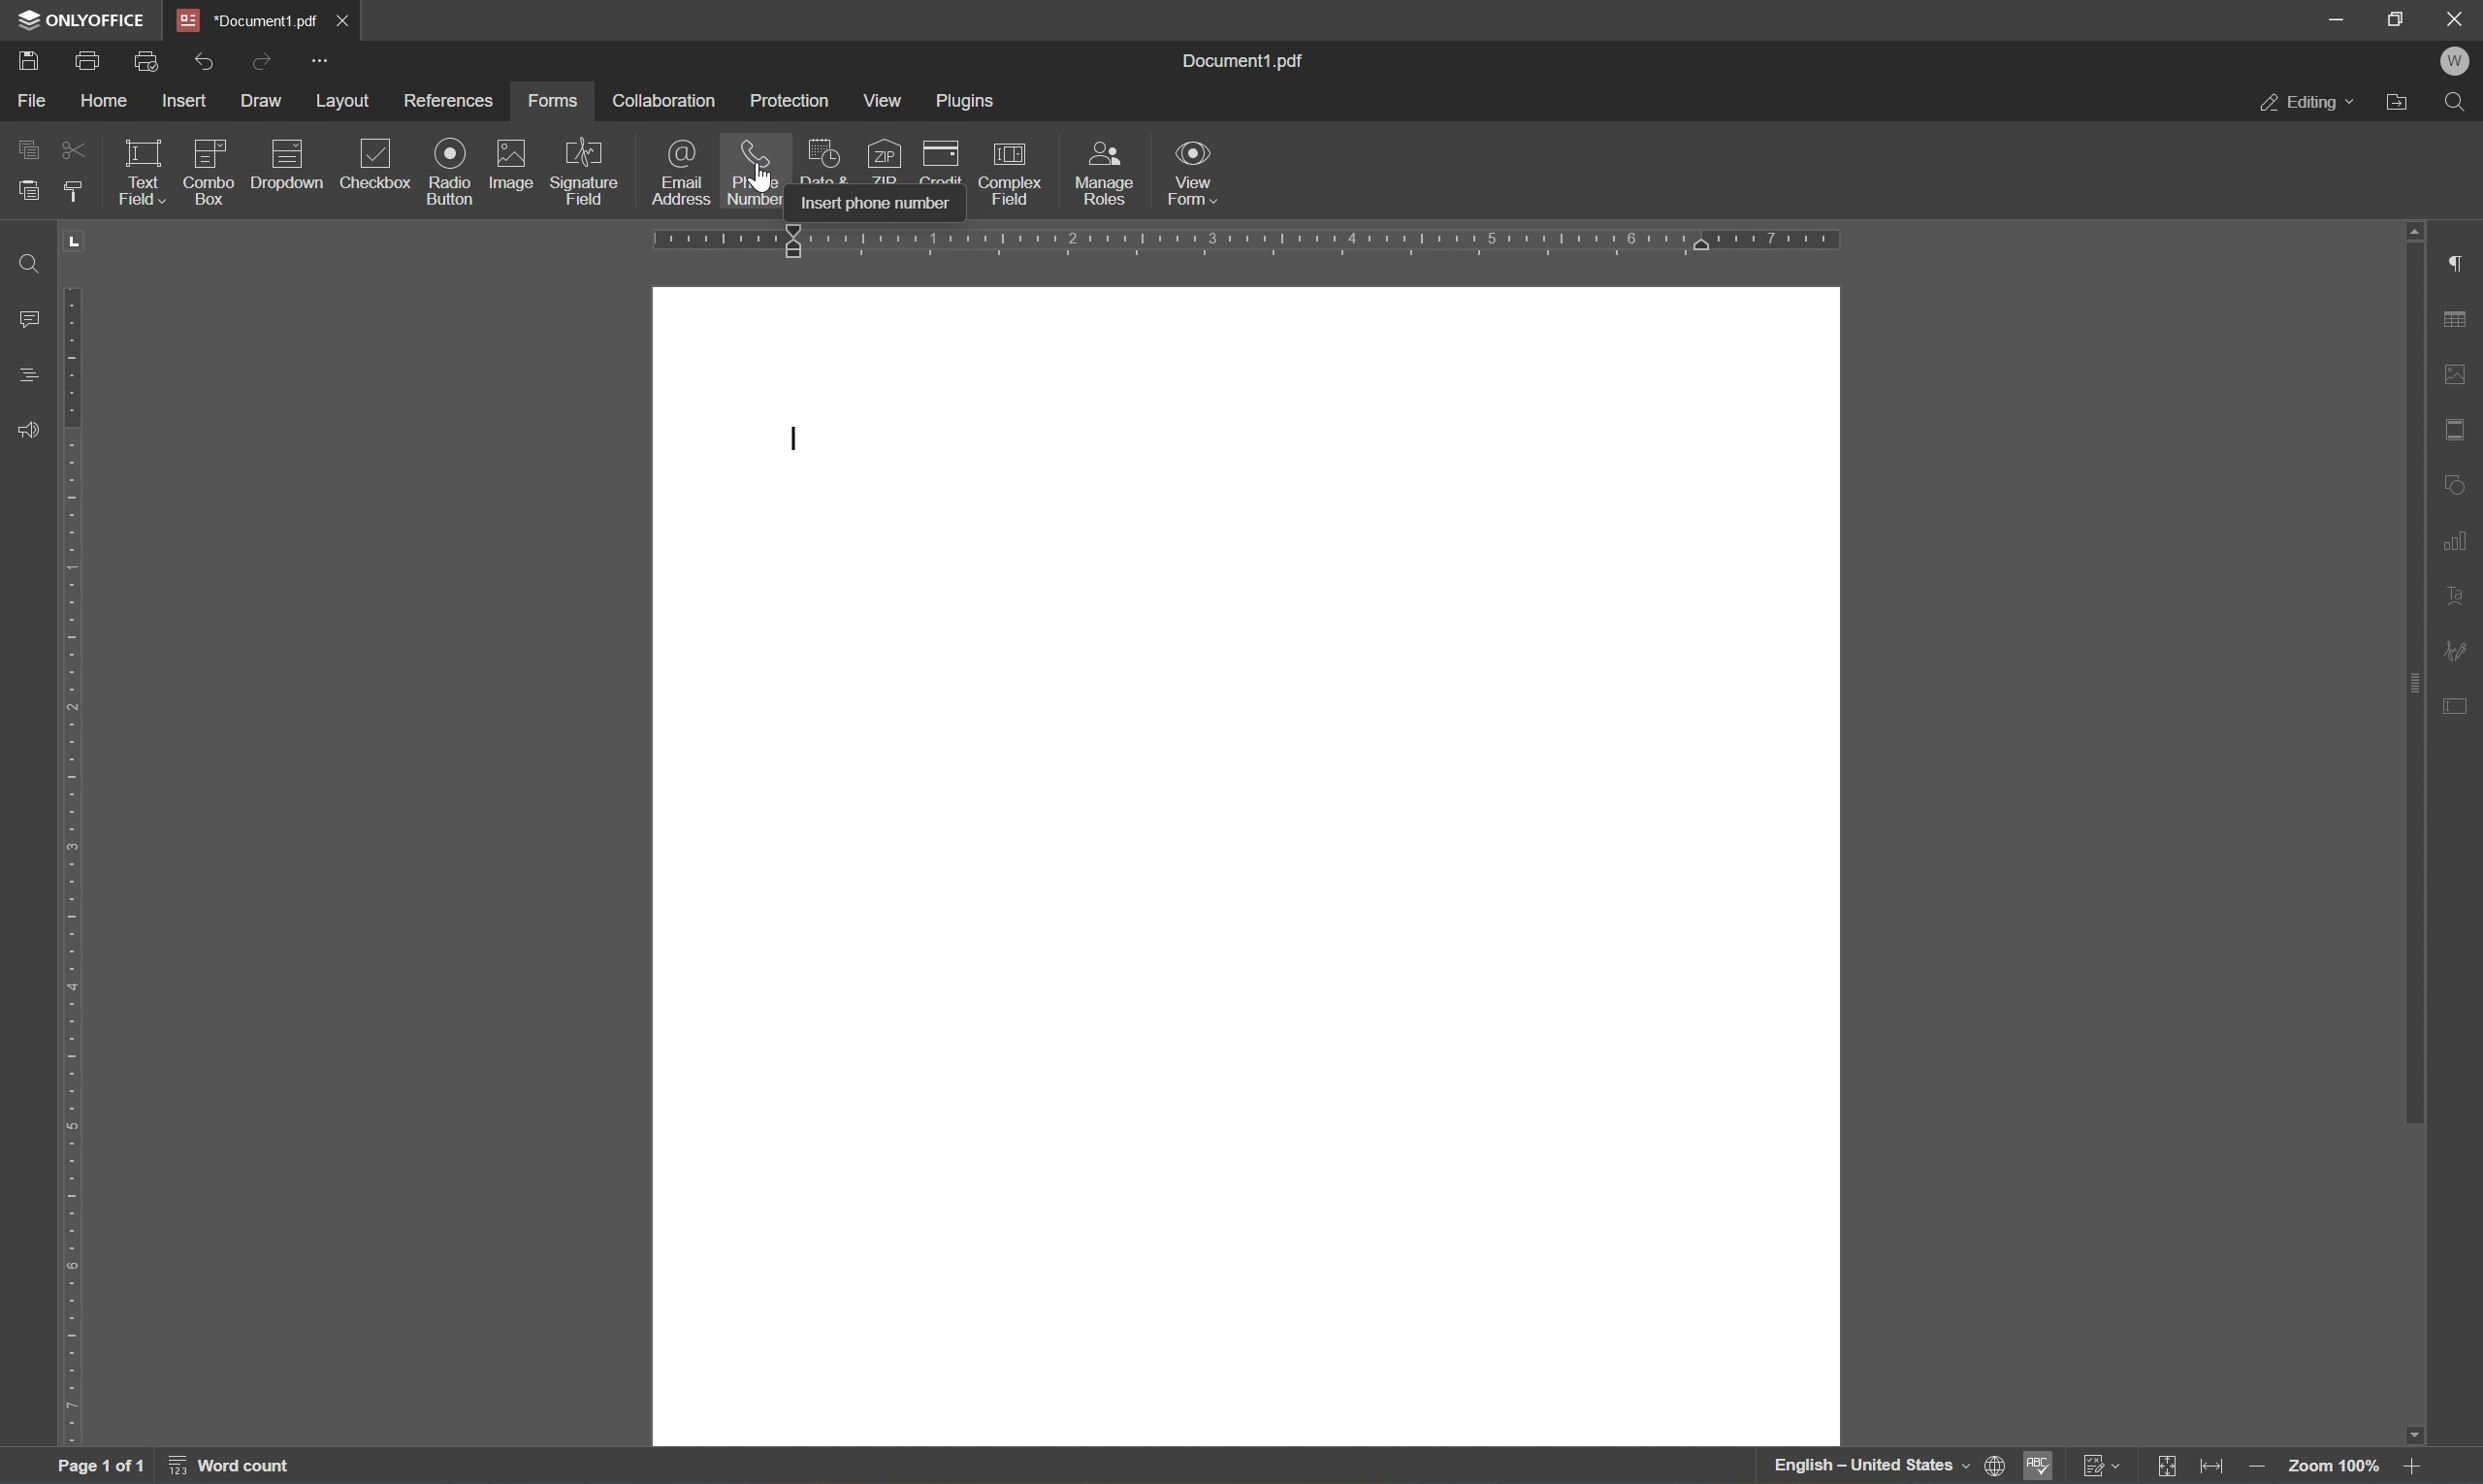 The image size is (2483, 1484). What do you see at coordinates (255, 101) in the screenshot?
I see `draw` at bounding box center [255, 101].